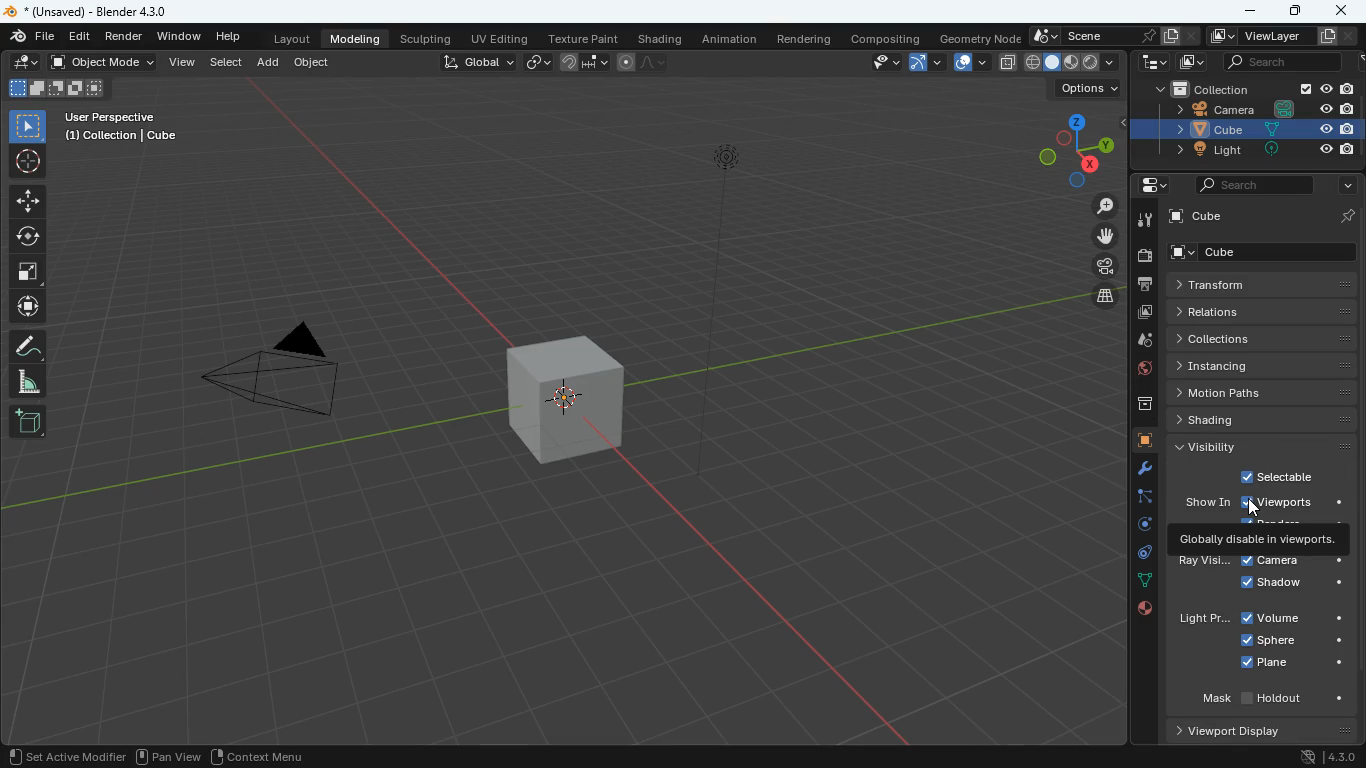 The image size is (1366, 768). Describe the element at coordinates (1282, 475) in the screenshot. I see `selectable` at that location.